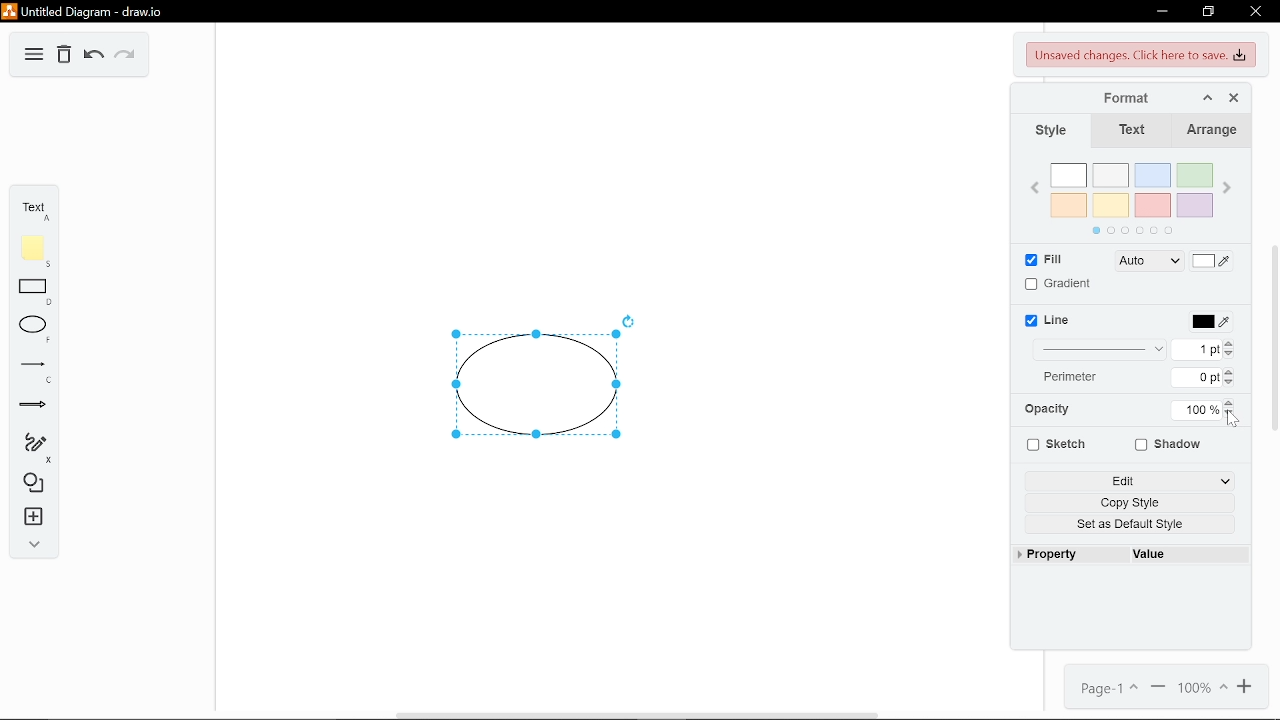  I want to click on Redo, so click(126, 57).